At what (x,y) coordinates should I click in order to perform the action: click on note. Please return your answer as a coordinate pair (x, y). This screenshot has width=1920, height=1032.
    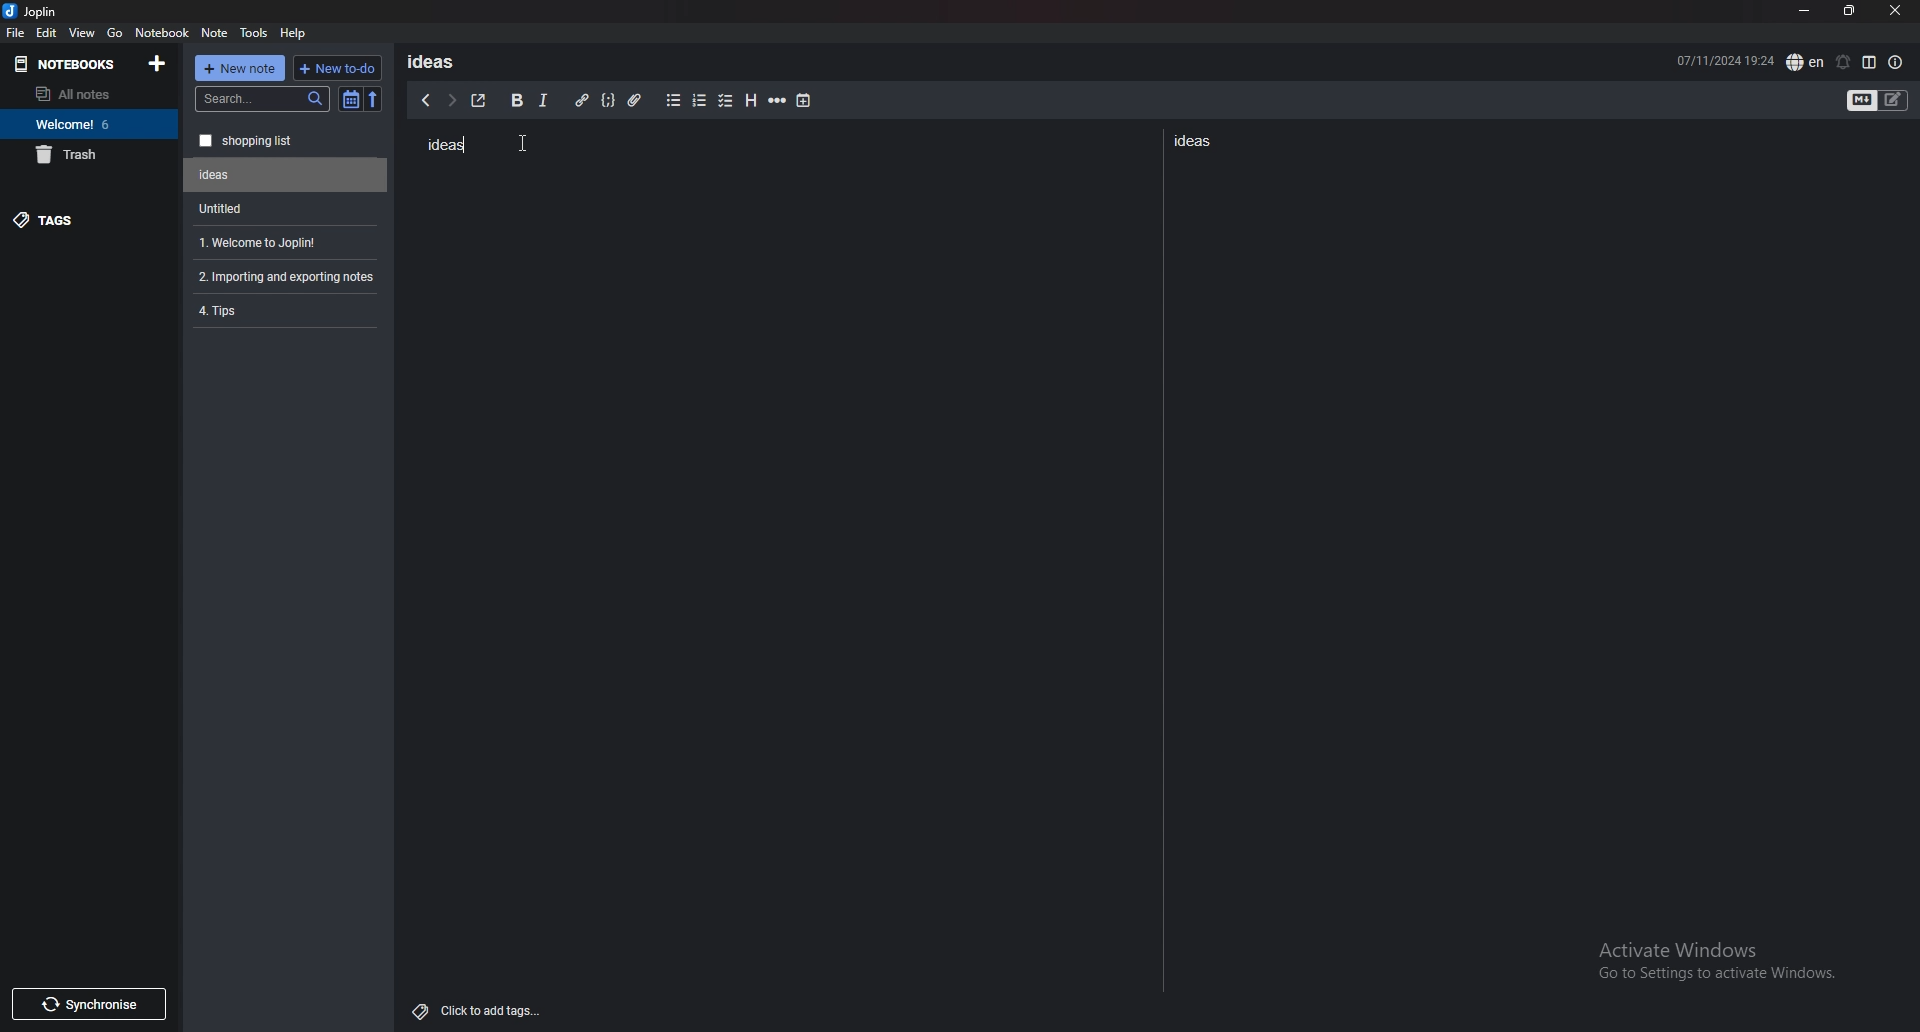
    Looking at the image, I should click on (215, 33).